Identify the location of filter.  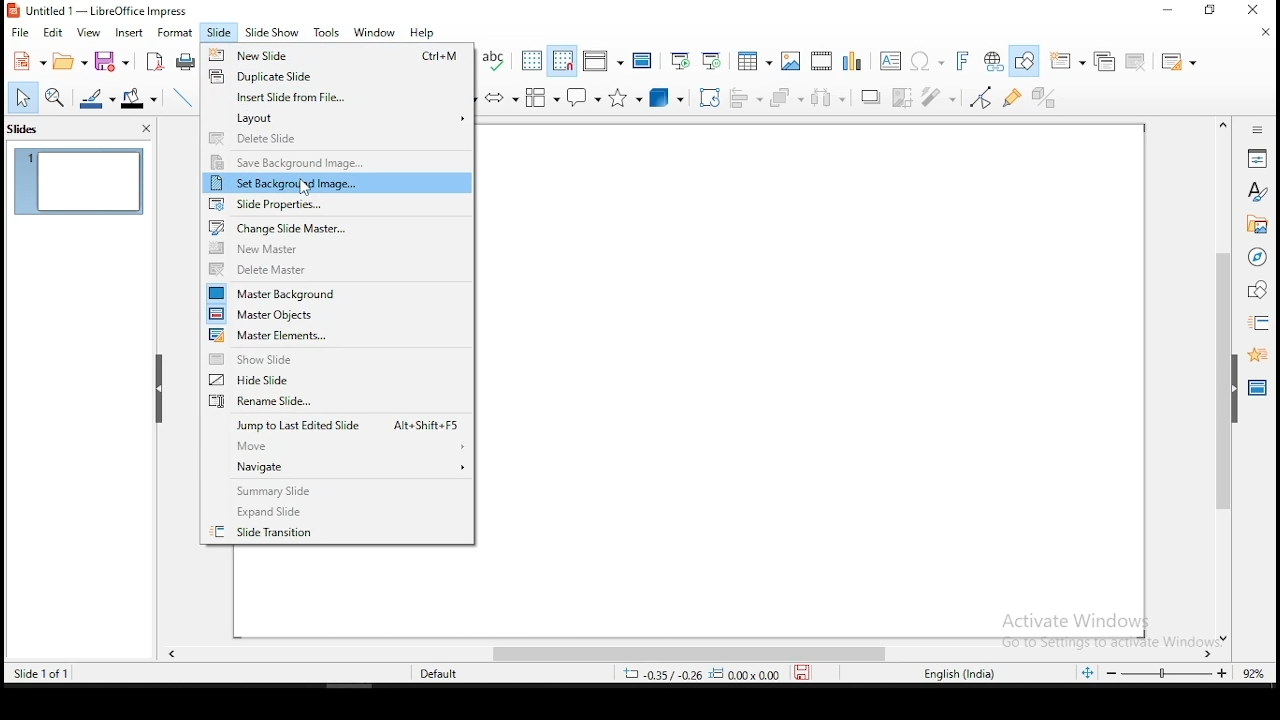
(939, 97).